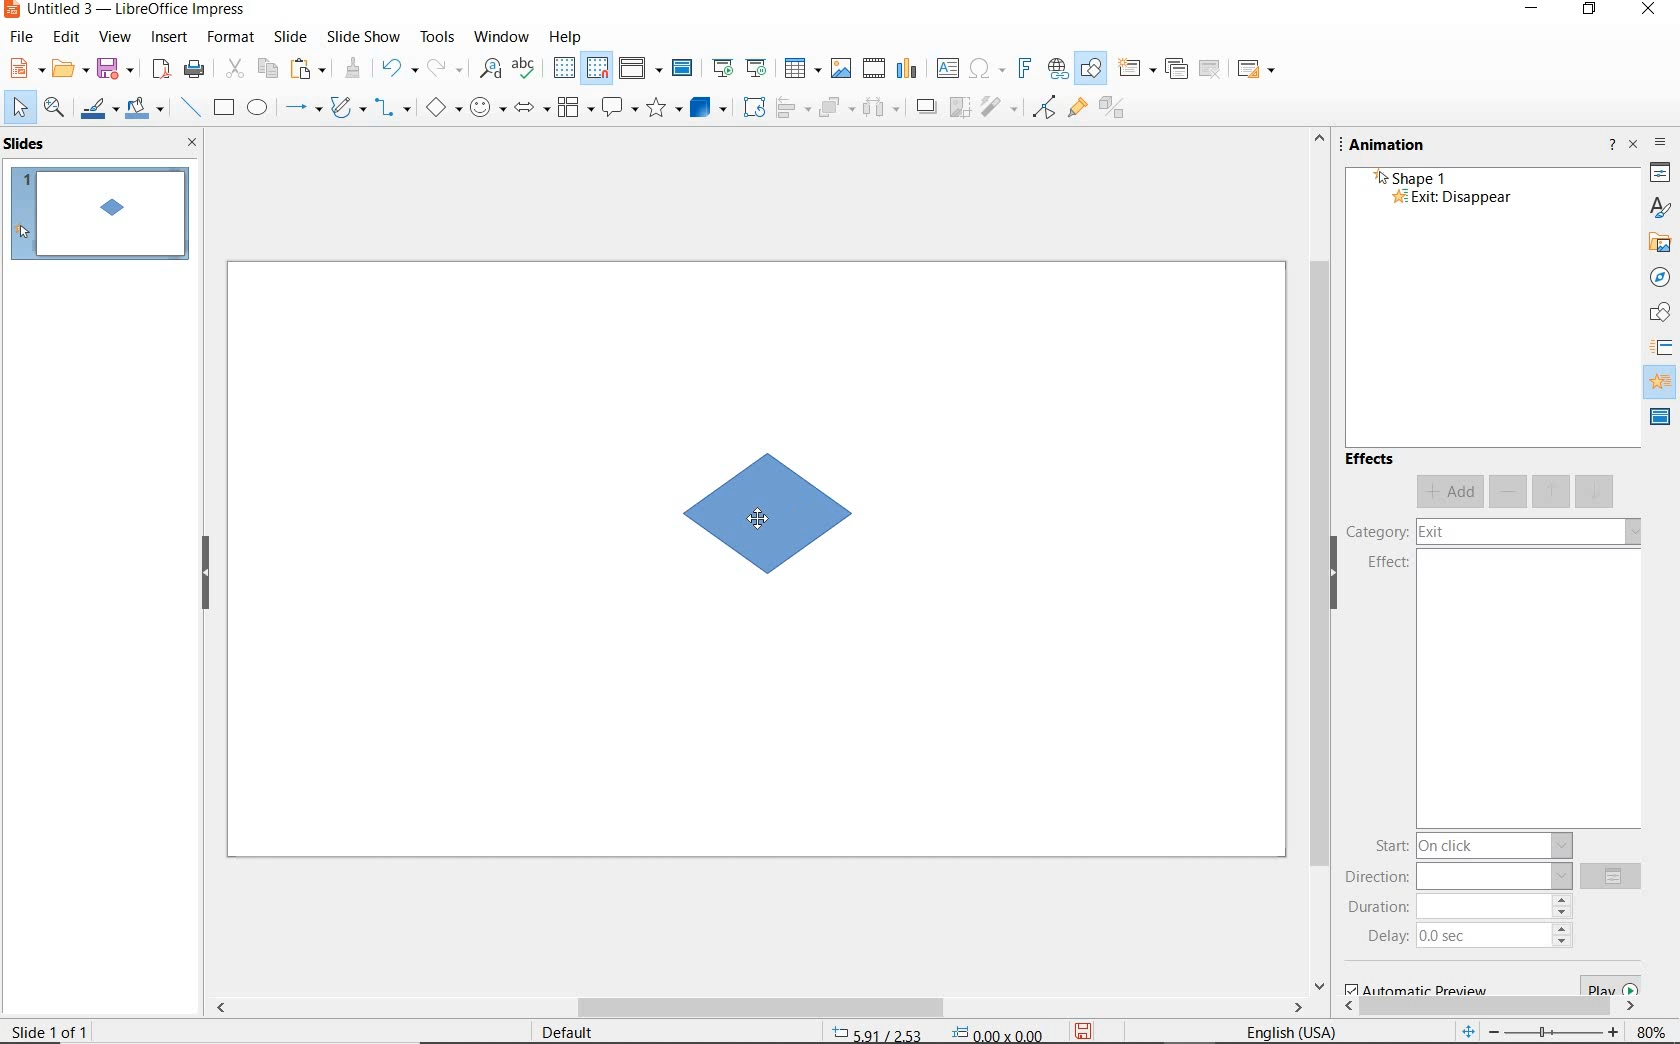  What do you see at coordinates (833, 109) in the screenshot?
I see `arrange` at bounding box center [833, 109].